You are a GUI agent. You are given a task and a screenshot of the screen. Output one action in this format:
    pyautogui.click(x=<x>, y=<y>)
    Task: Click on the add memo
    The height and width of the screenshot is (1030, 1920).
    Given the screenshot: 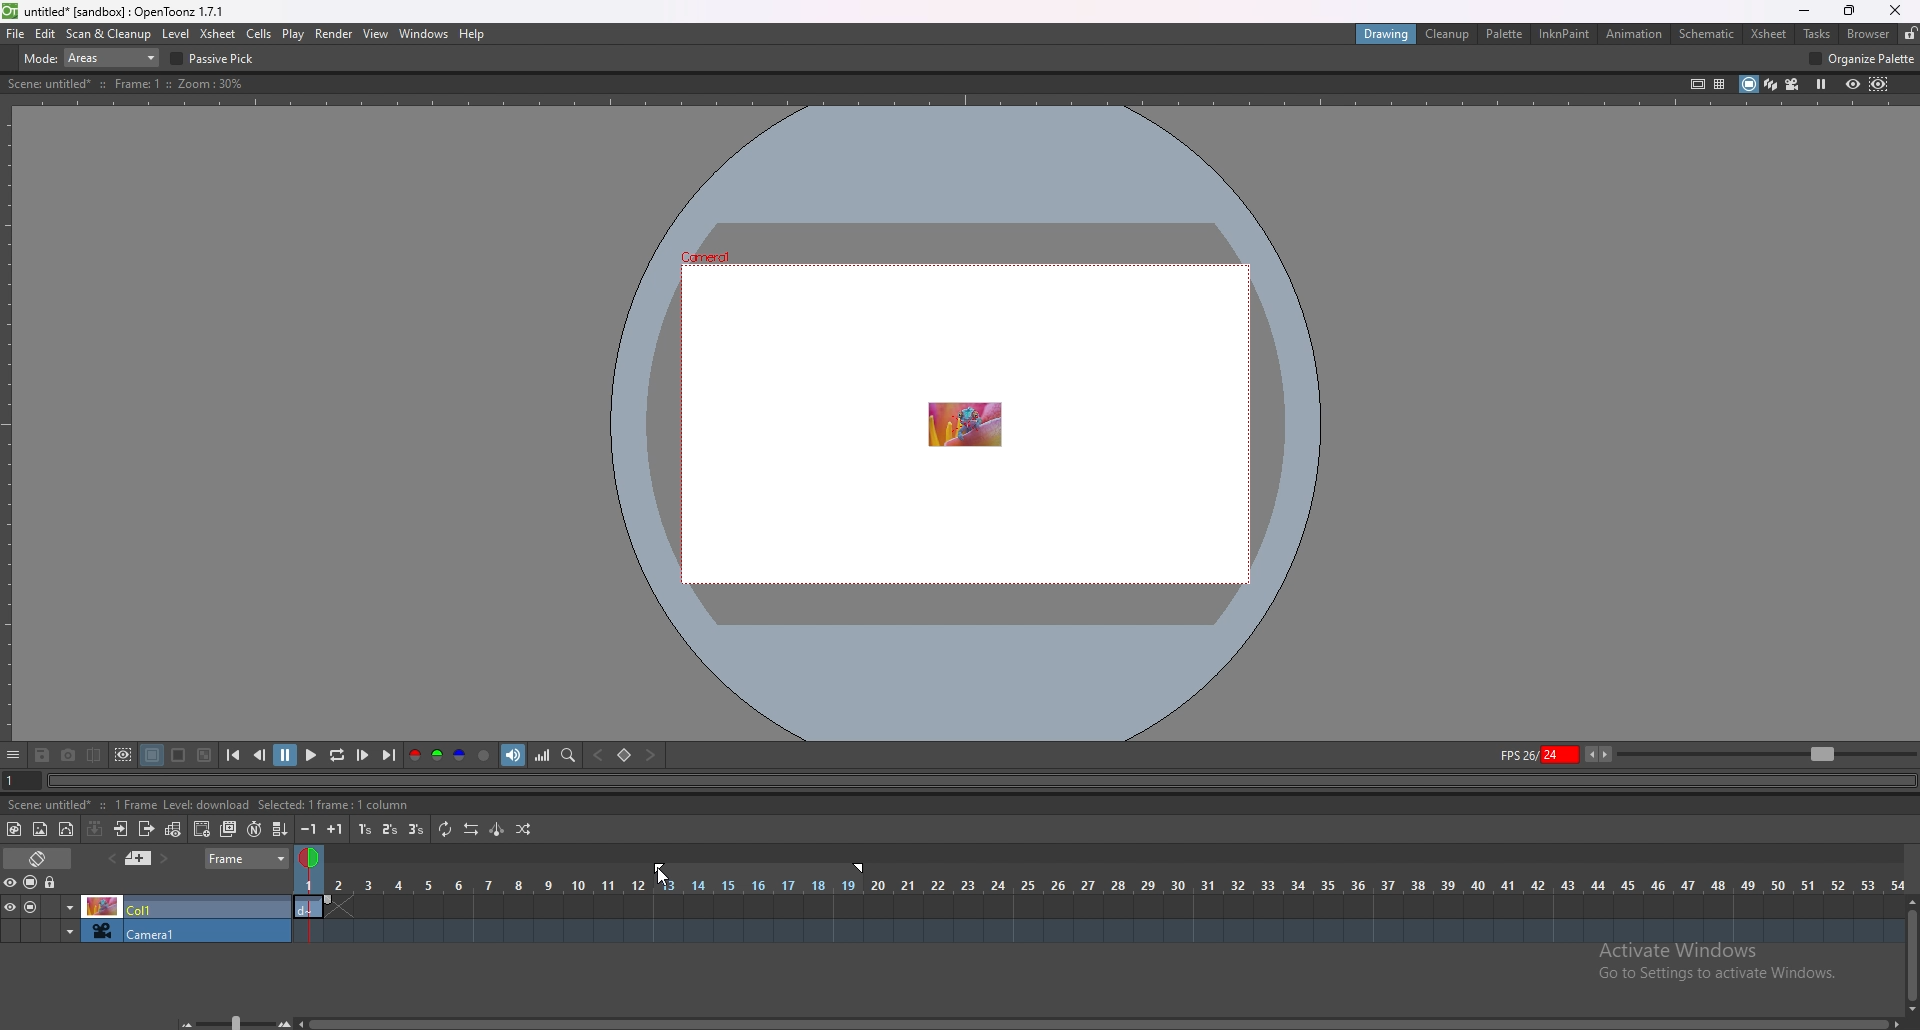 What is the action you would take?
    pyautogui.click(x=111, y=858)
    